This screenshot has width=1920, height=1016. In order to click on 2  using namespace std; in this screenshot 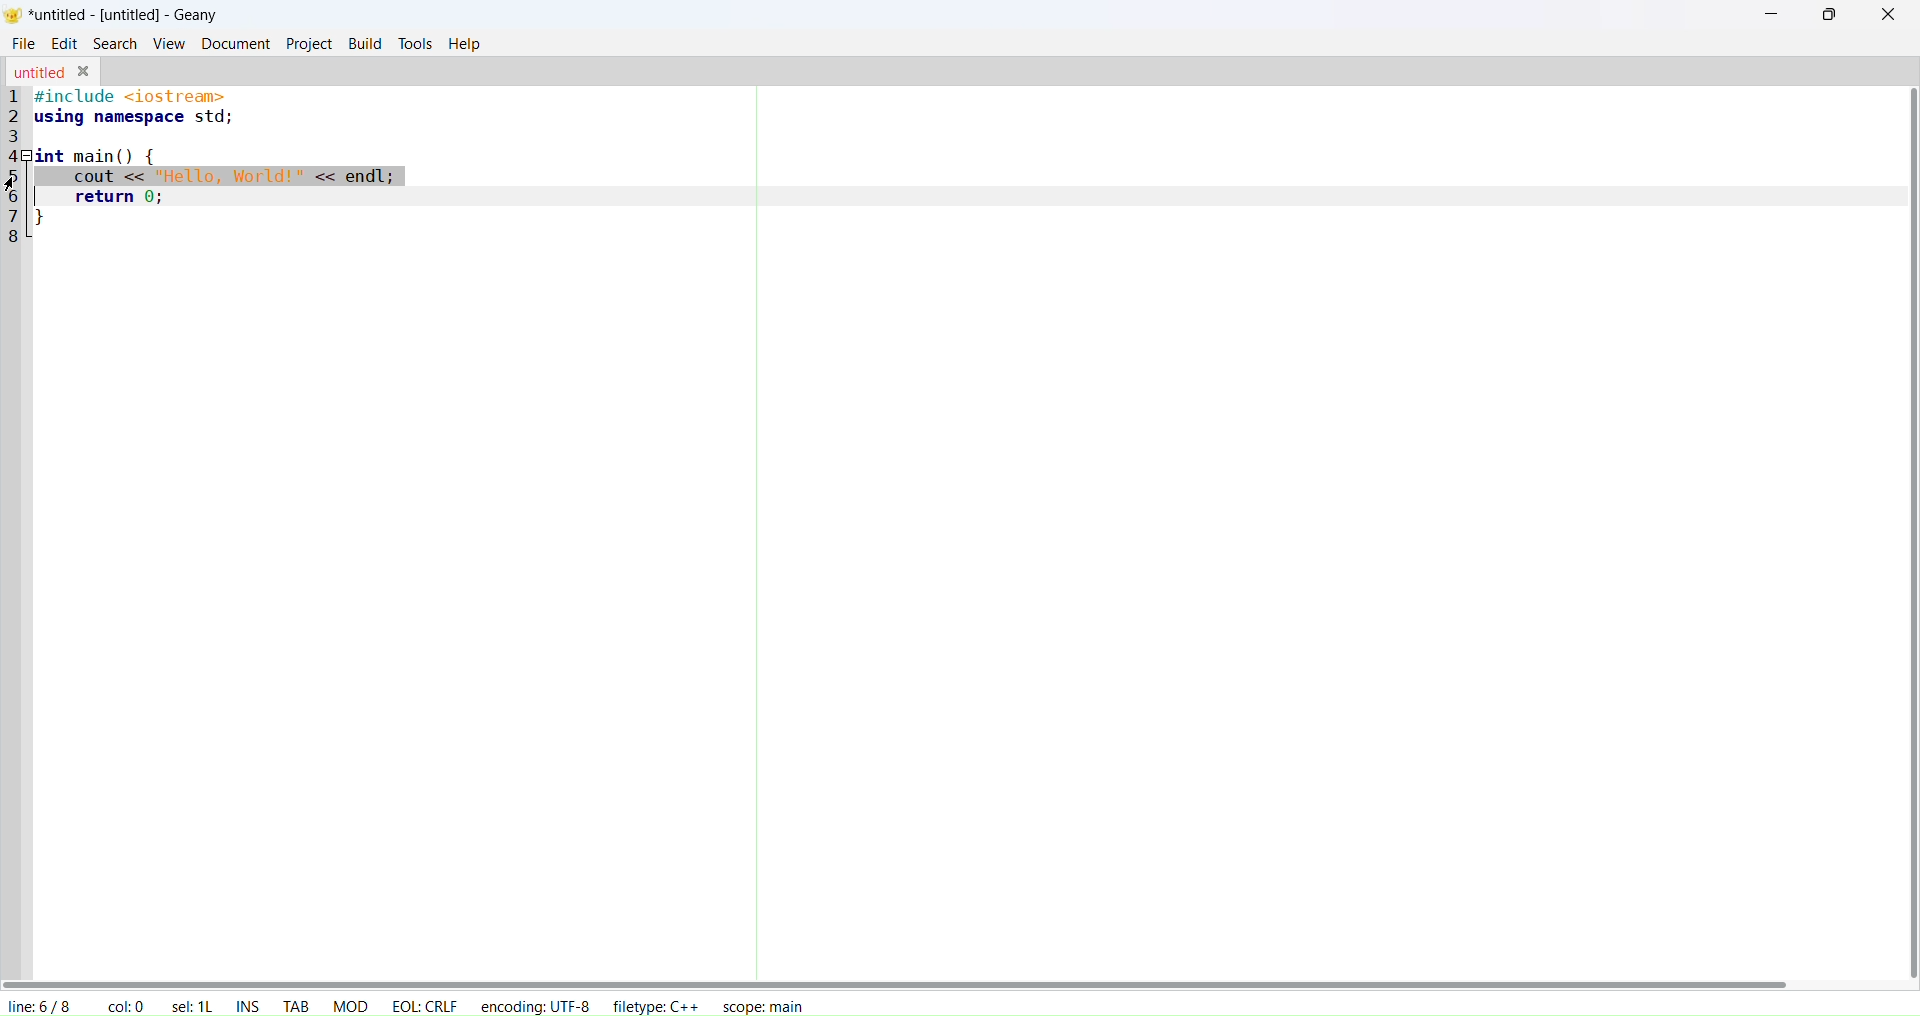, I will do `click(128, 118)`.